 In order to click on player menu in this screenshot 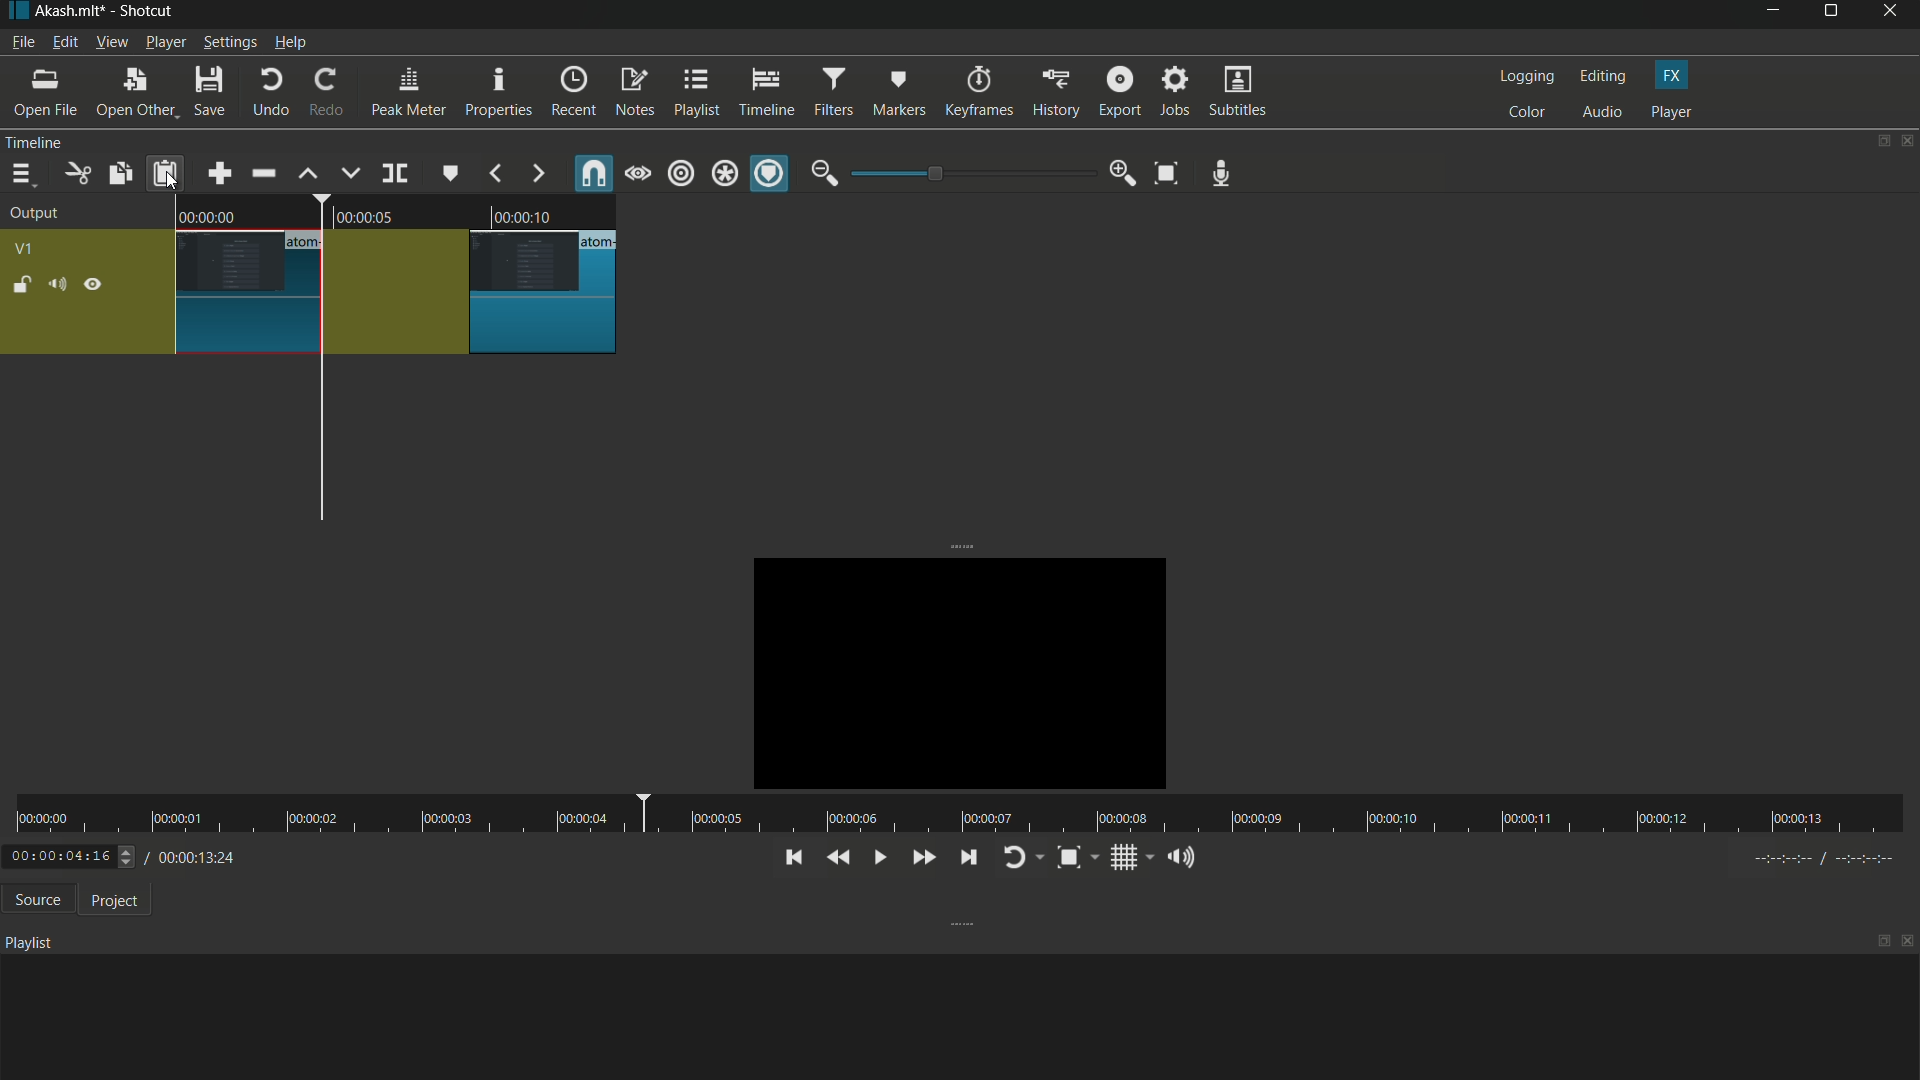, I will do `click(166, 41)`.